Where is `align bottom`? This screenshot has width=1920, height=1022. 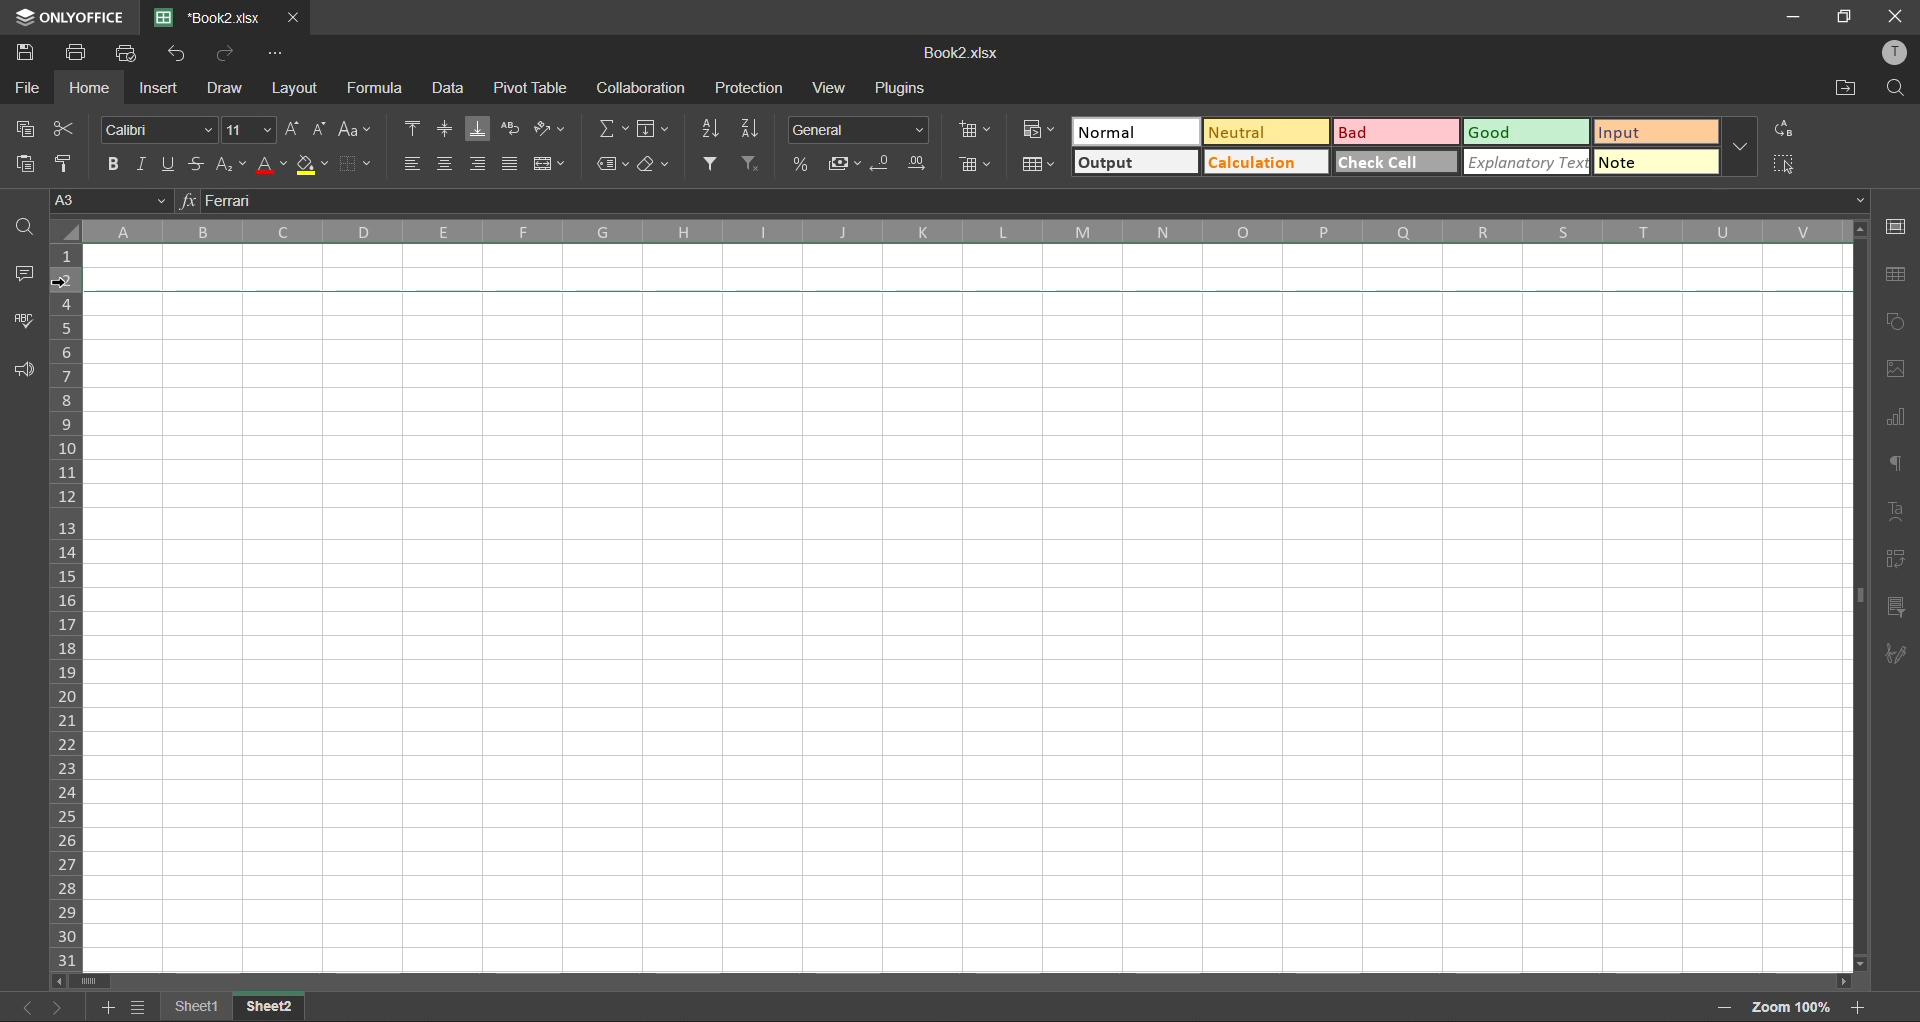
align bottom is located at coordinates (474, 130).